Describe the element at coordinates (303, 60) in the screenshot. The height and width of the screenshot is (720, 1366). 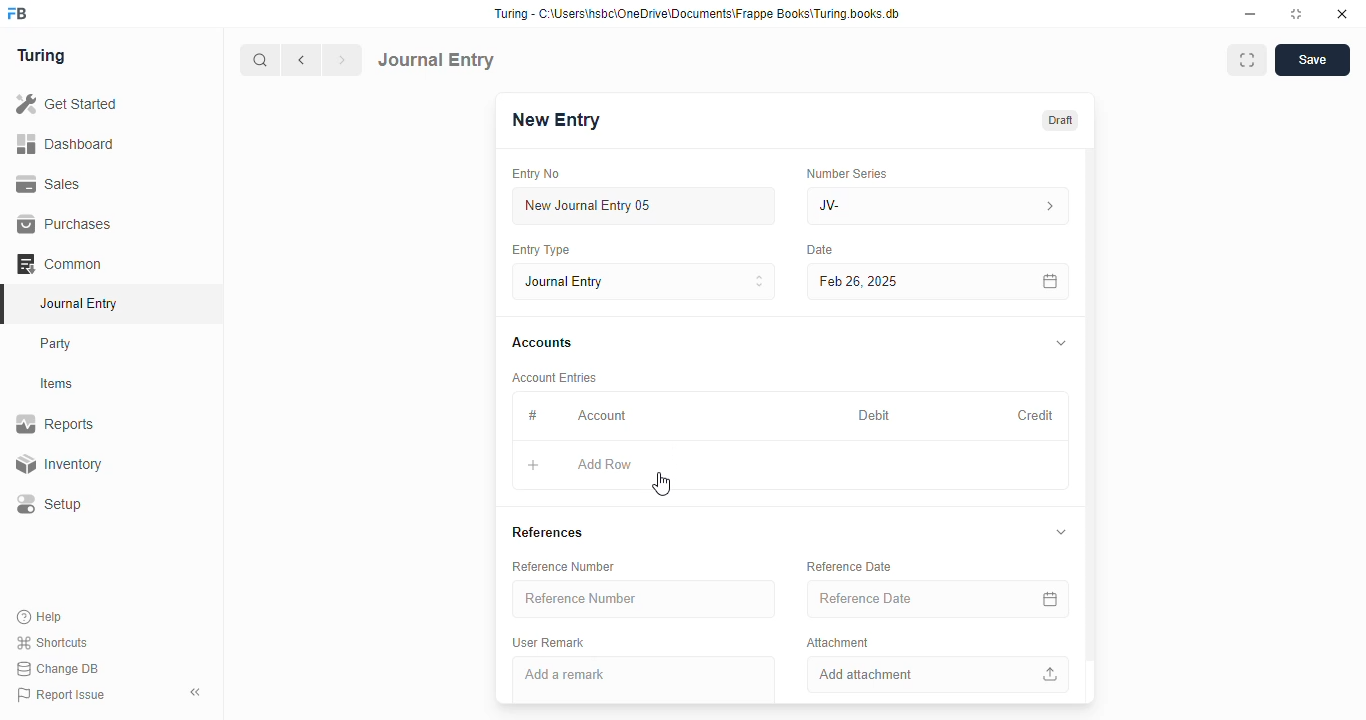
I see `previous` at that location.